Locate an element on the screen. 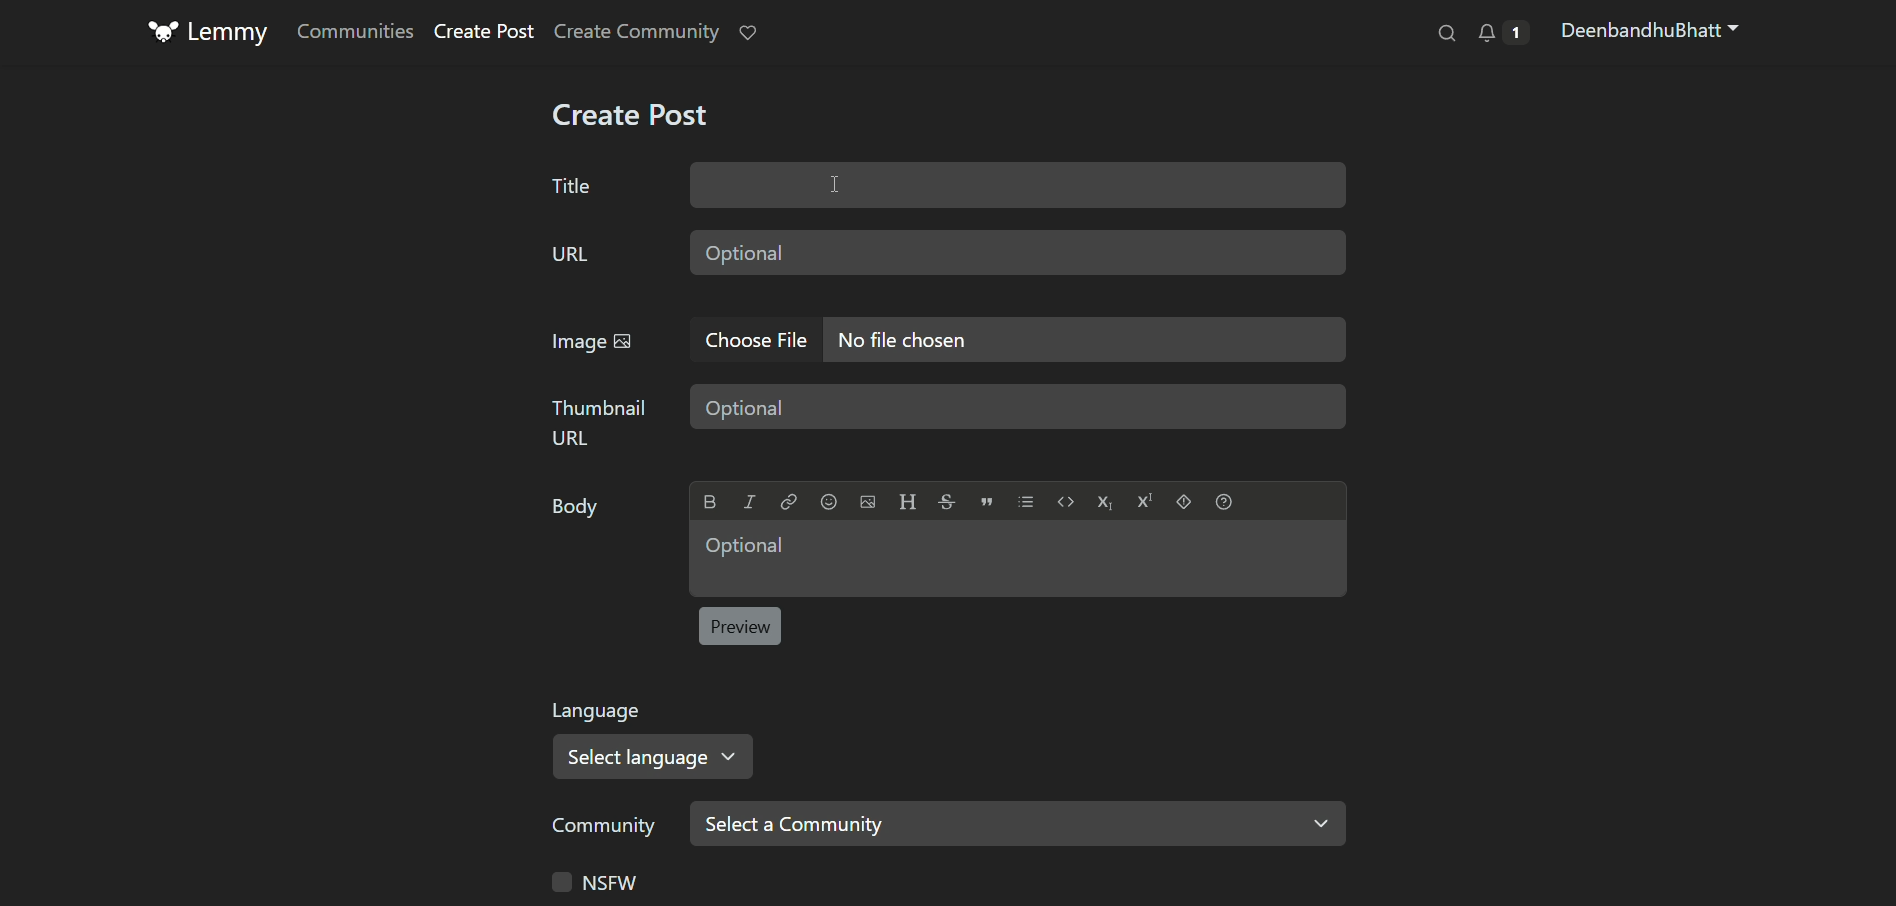 The width and height of the screenshot is (1896, 906). Spoiler is located at coordinates (1184, 501).